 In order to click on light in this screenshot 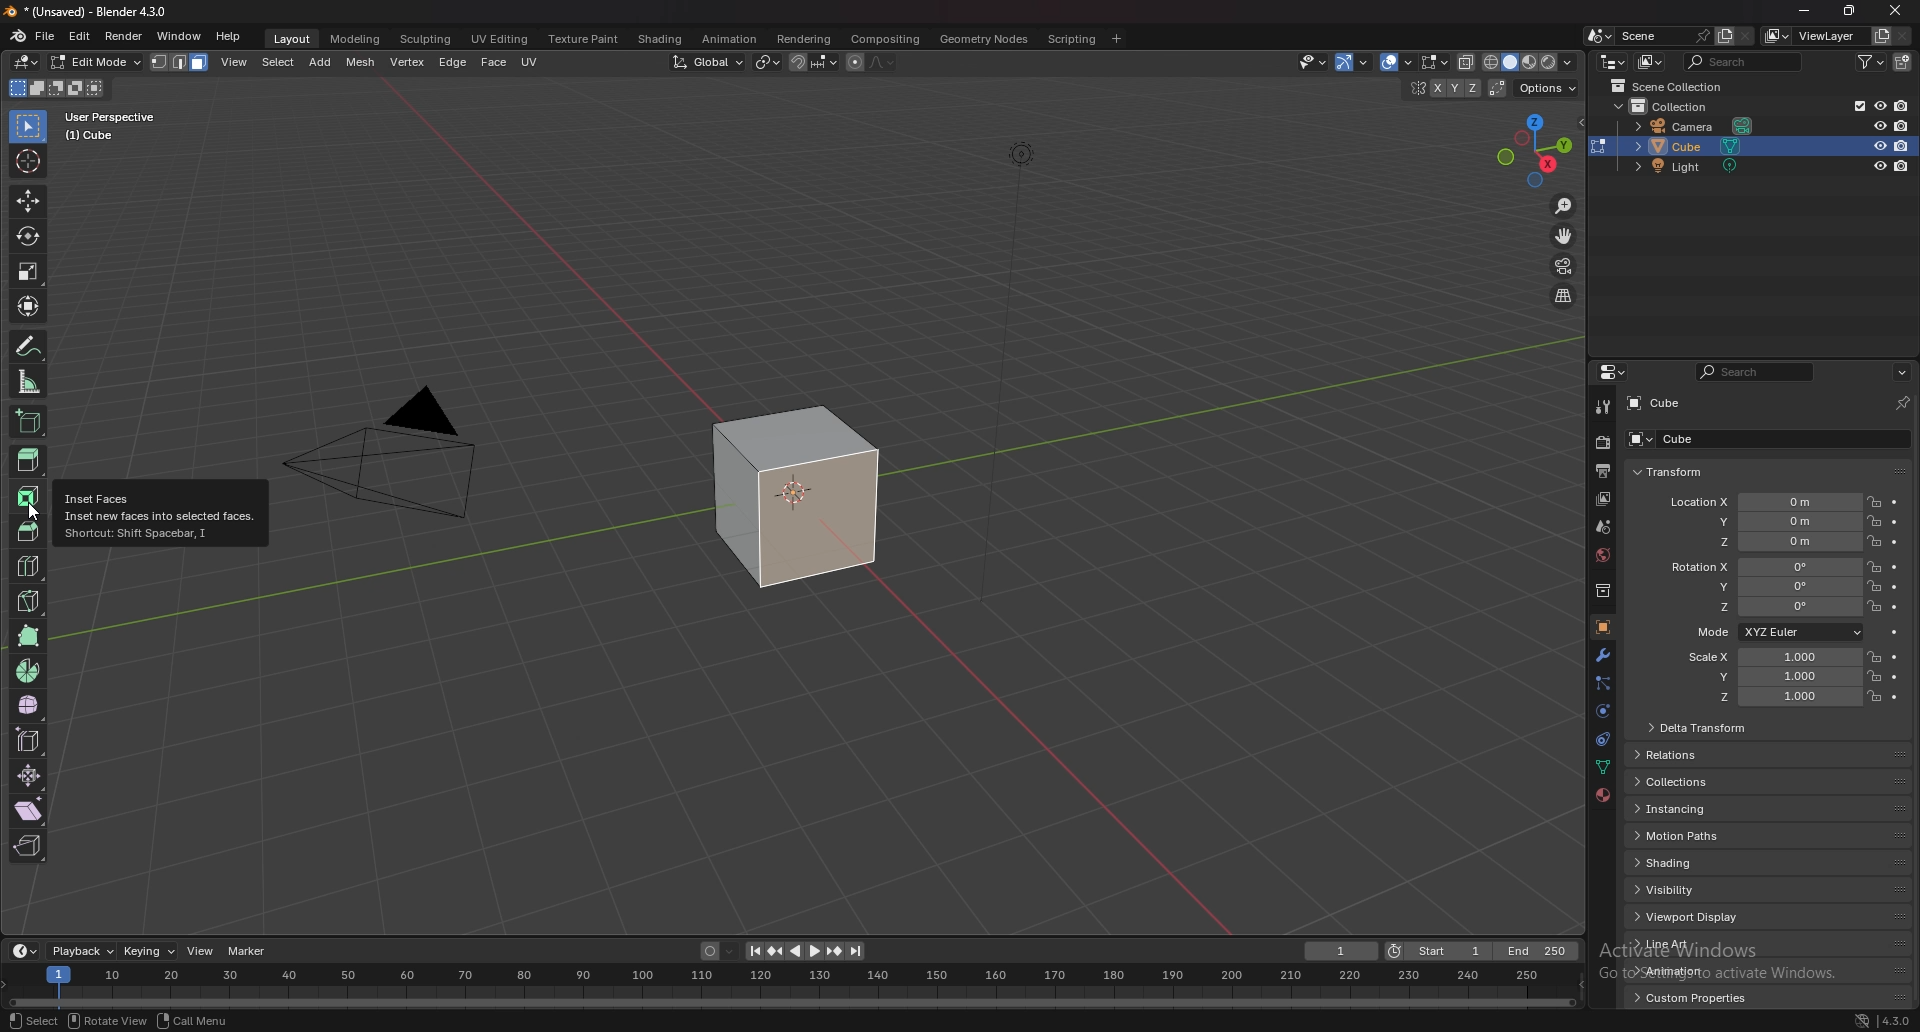, I will do `click(1693, 166)`.